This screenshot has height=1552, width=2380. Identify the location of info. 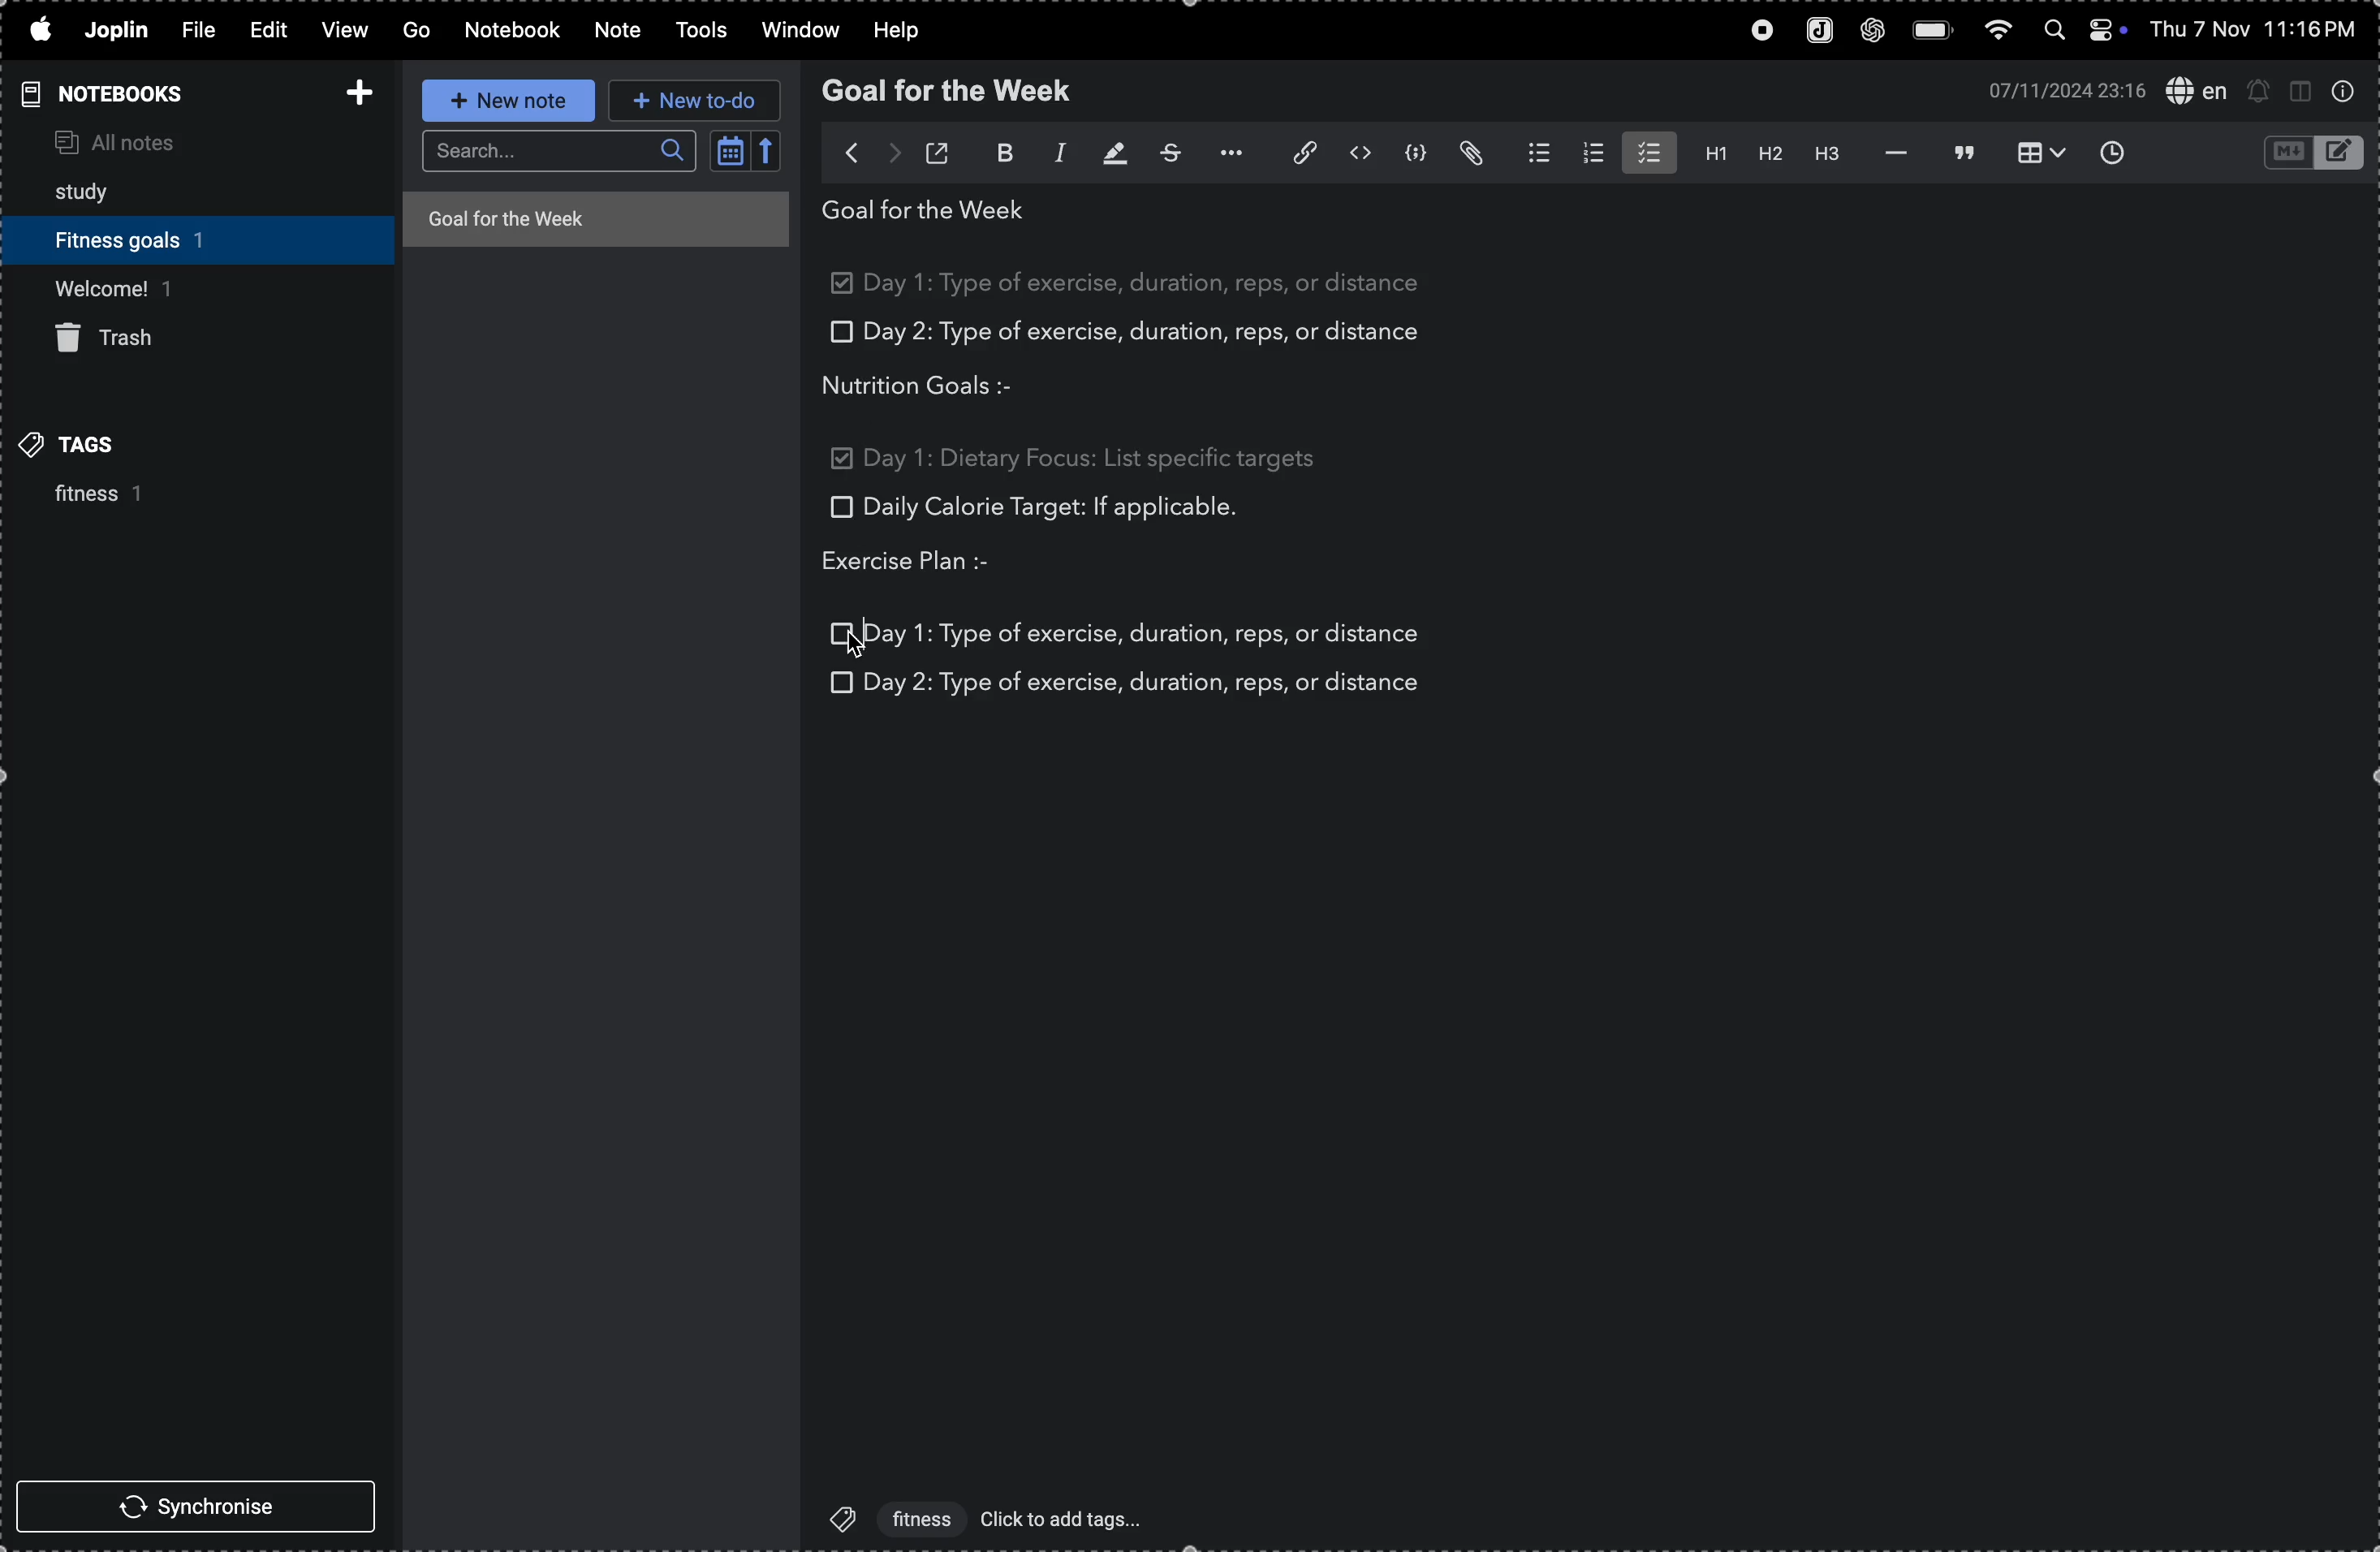
(2348, 93).